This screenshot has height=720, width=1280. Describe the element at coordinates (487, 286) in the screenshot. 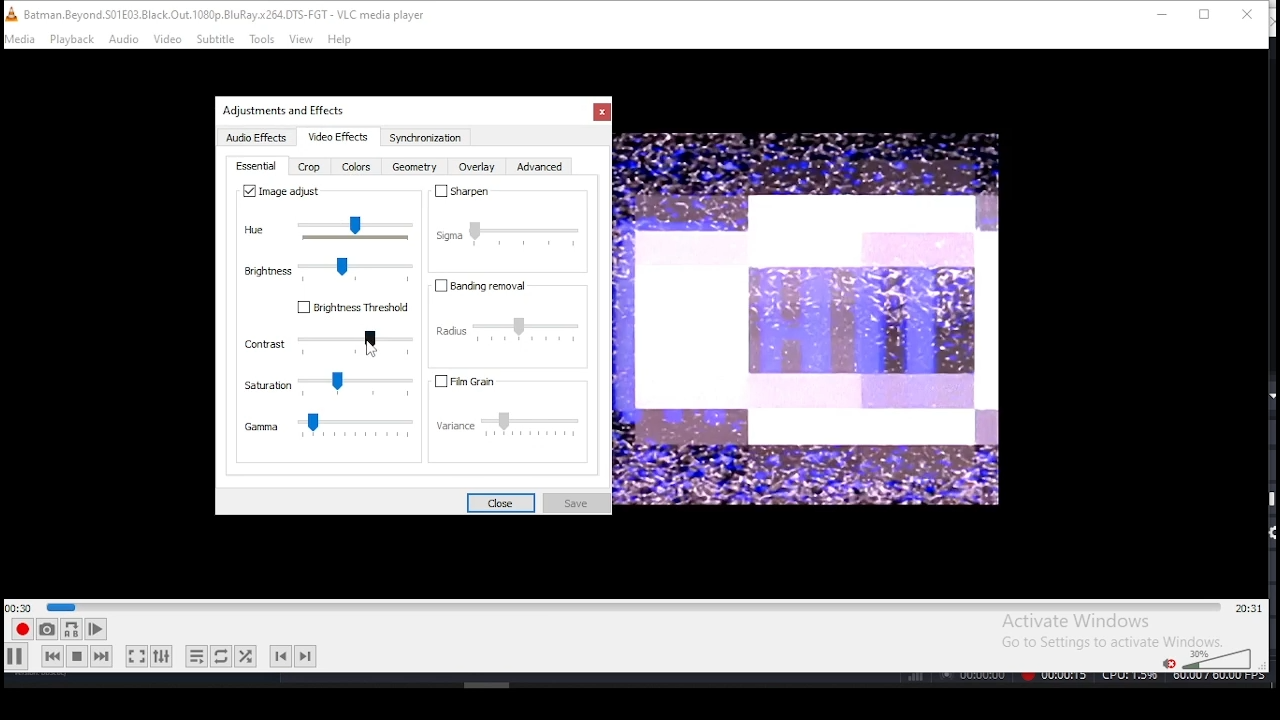

I see `banding removal on/off` at that location.